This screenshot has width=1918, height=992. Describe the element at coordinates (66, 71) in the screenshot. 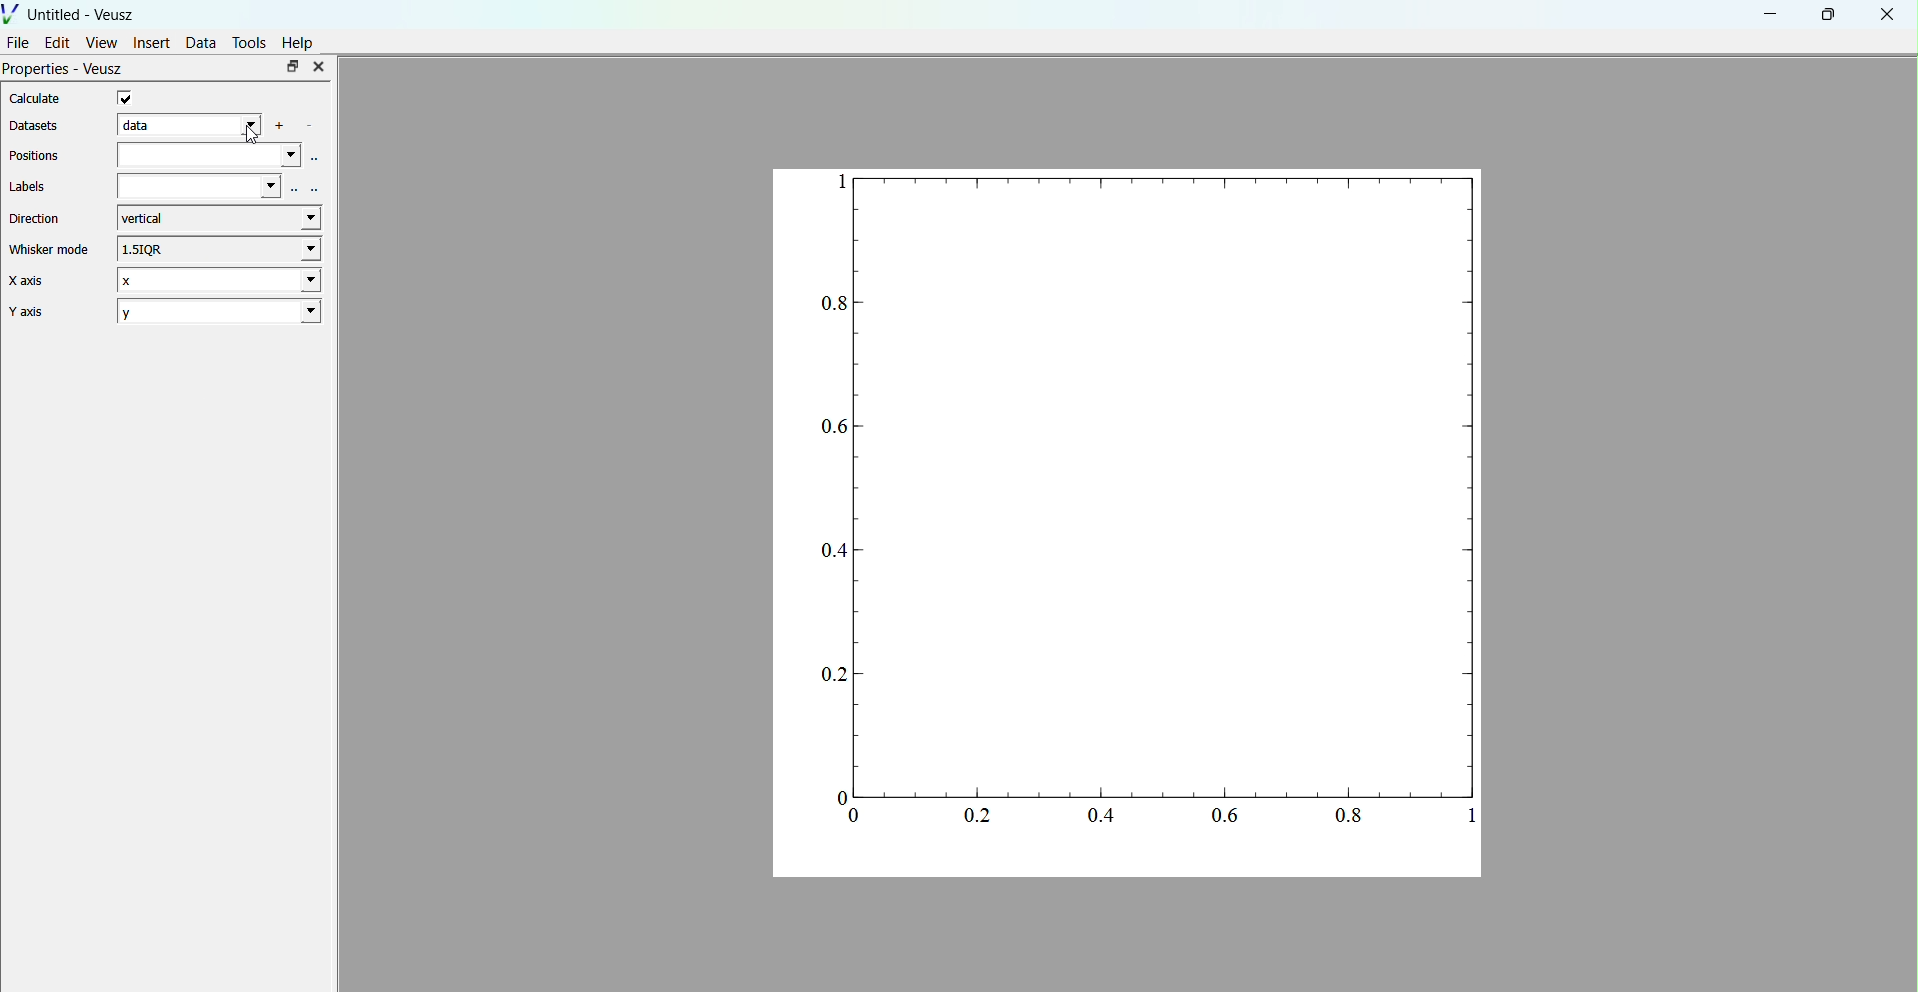

I see `Properties - Veusz` at that location.